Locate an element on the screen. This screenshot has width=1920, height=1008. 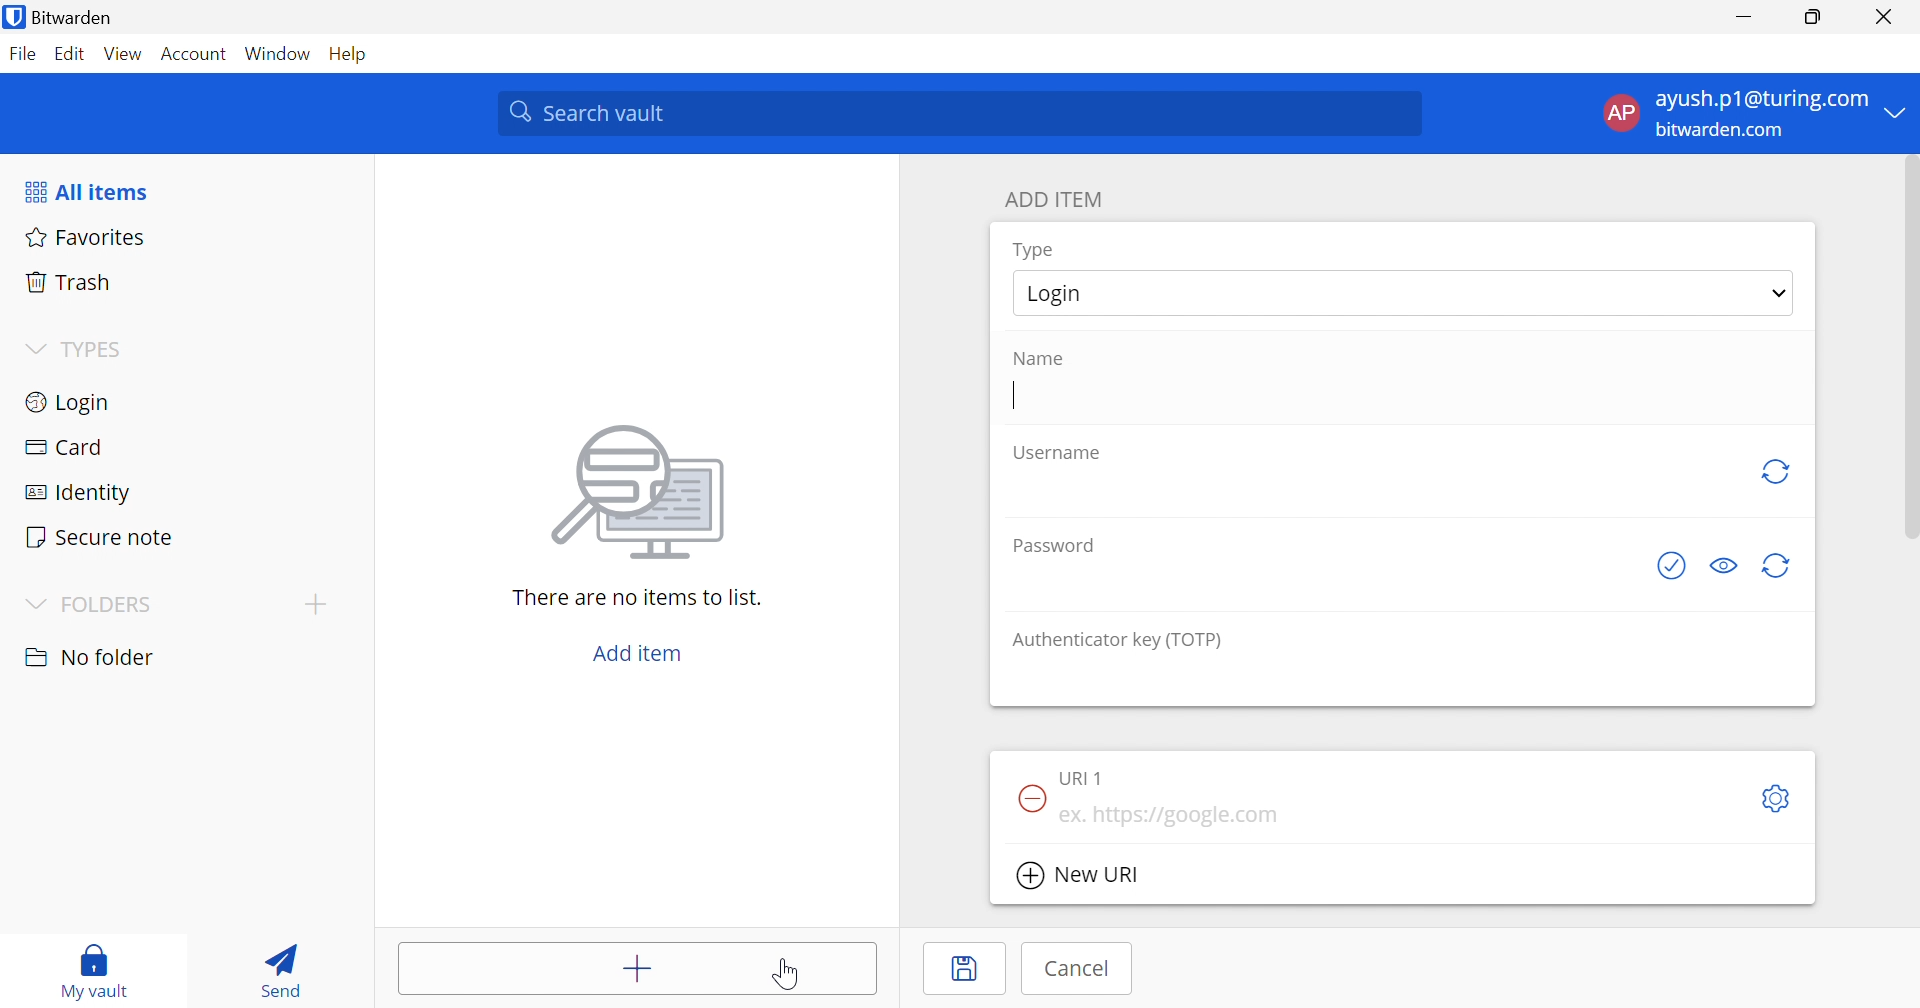
ex. https://google.com is located at coordinates (1171, 816).